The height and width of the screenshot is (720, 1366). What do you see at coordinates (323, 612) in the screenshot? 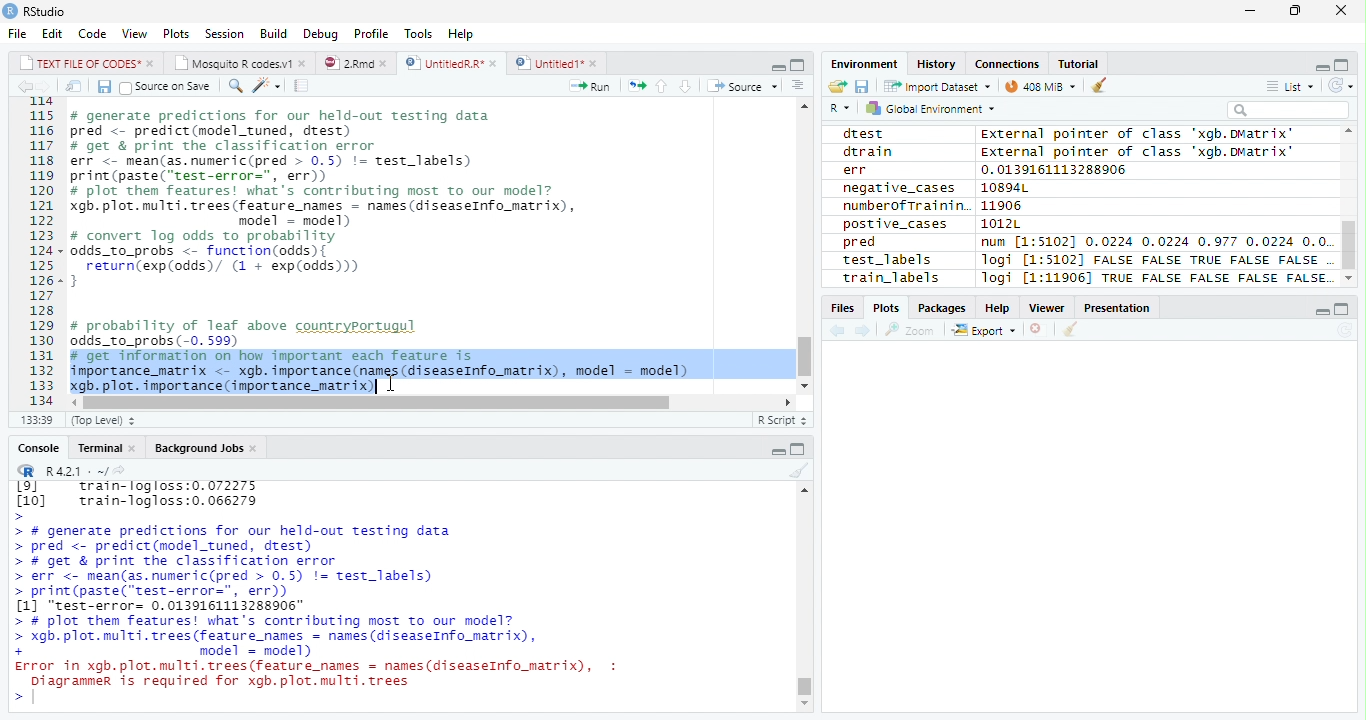
I see `> # generate predictions for our held-out testing data

> pred <- predict(model_tuned, drest)

> # get & print the classification error

> err <- mean(as.numeric(pred > 0.5) != test_labels)

> print(paste("test-error=", err))

[1] "test-error= 0.0139161113288906"

> # plot them features! what's contributing most To our model?

> xgb. plot. multi. trees (feature names = names (diseaseInfo_matrix),

+ model = model)

Error in xgb.plot.multi.trees(feature names = names(diseaseInfo_matrix), :
Diagrammer is required for xgb.plot.multi.trees

>` at bounding box center [323, 612].